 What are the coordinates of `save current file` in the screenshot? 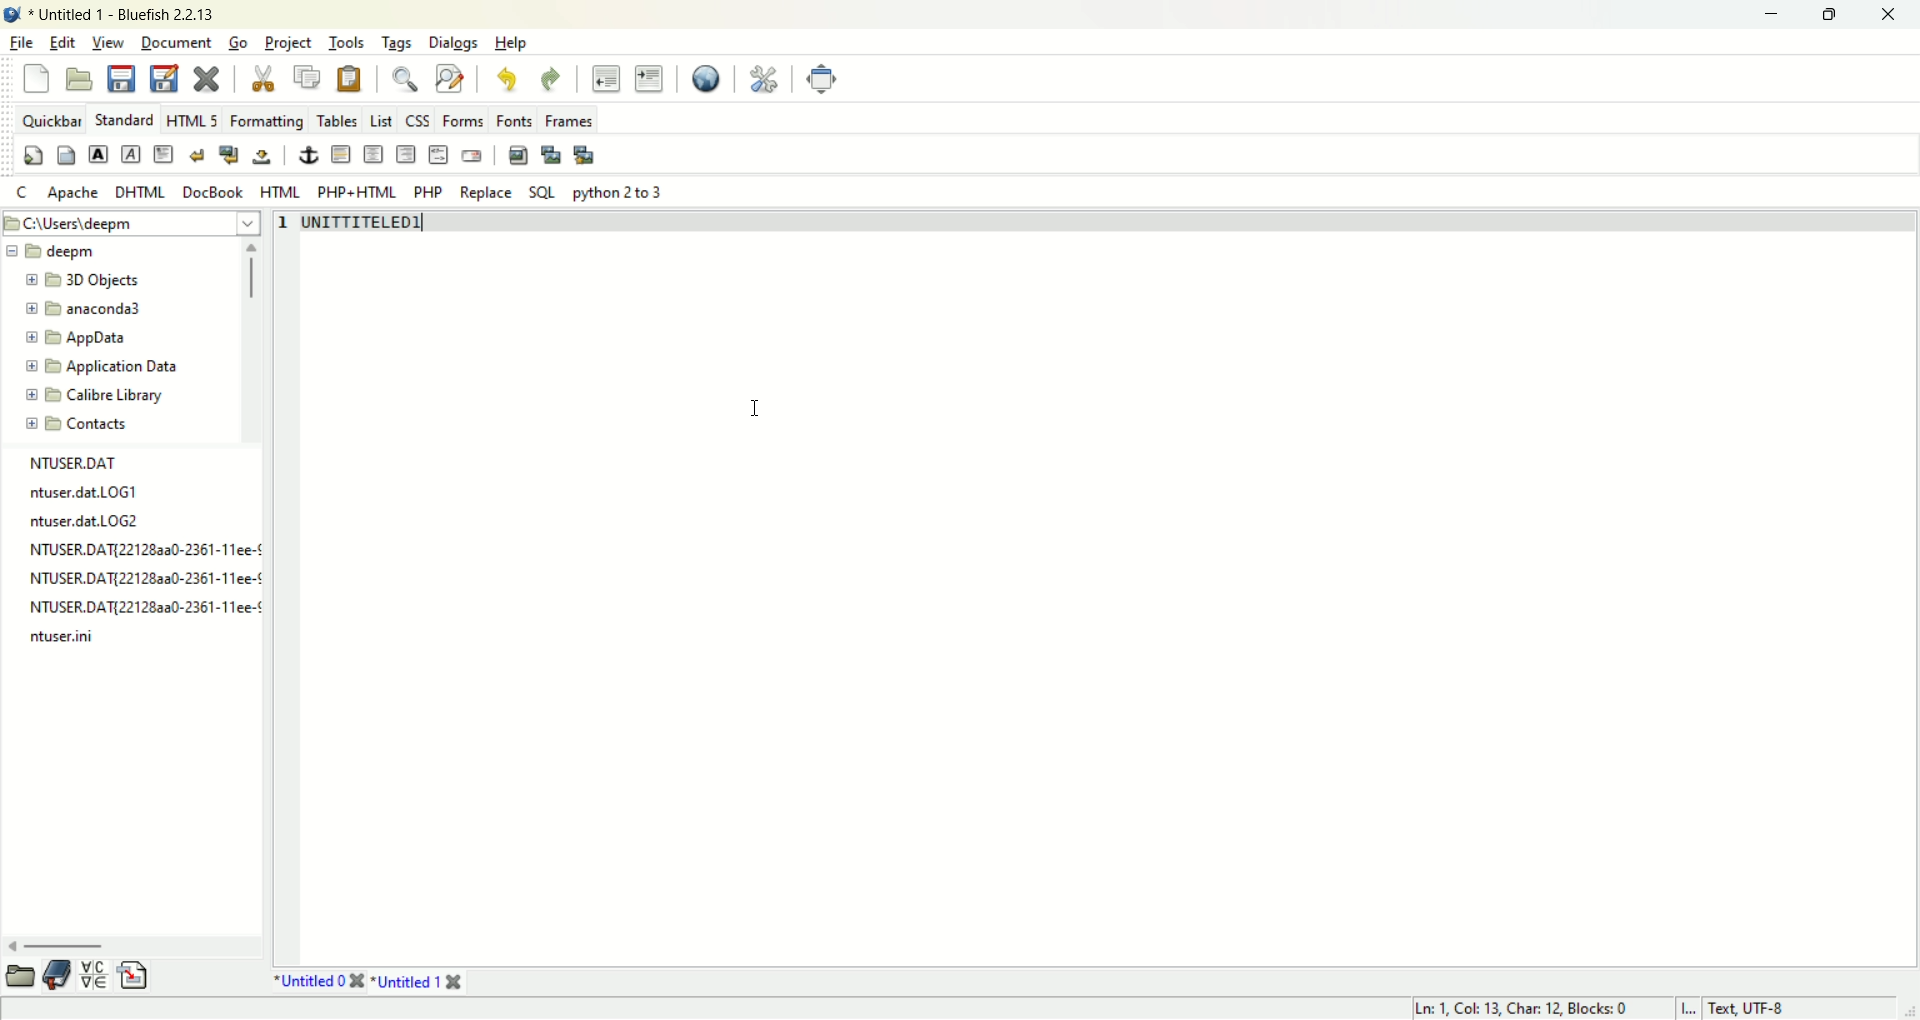 It's located at (121, 78).